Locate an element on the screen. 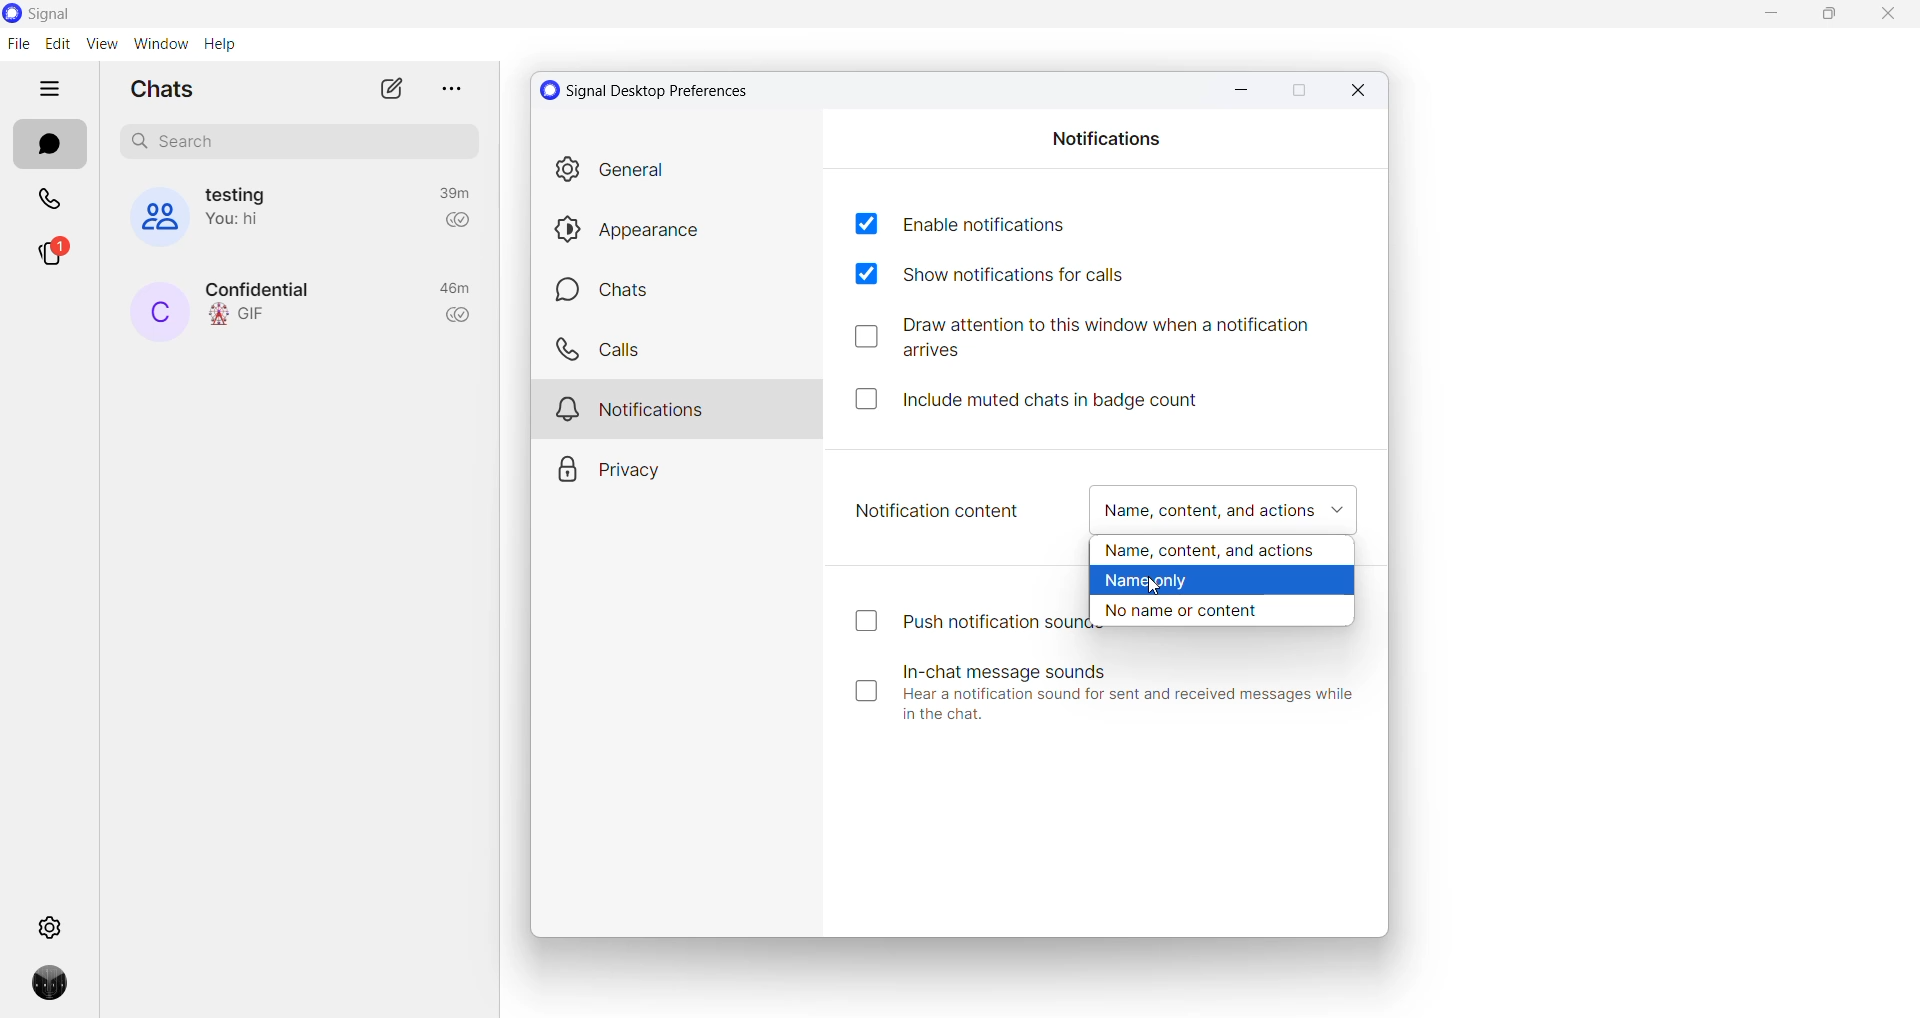 This screenshot has height=1018, width=1920. last message is located at coordinates (244, 316).